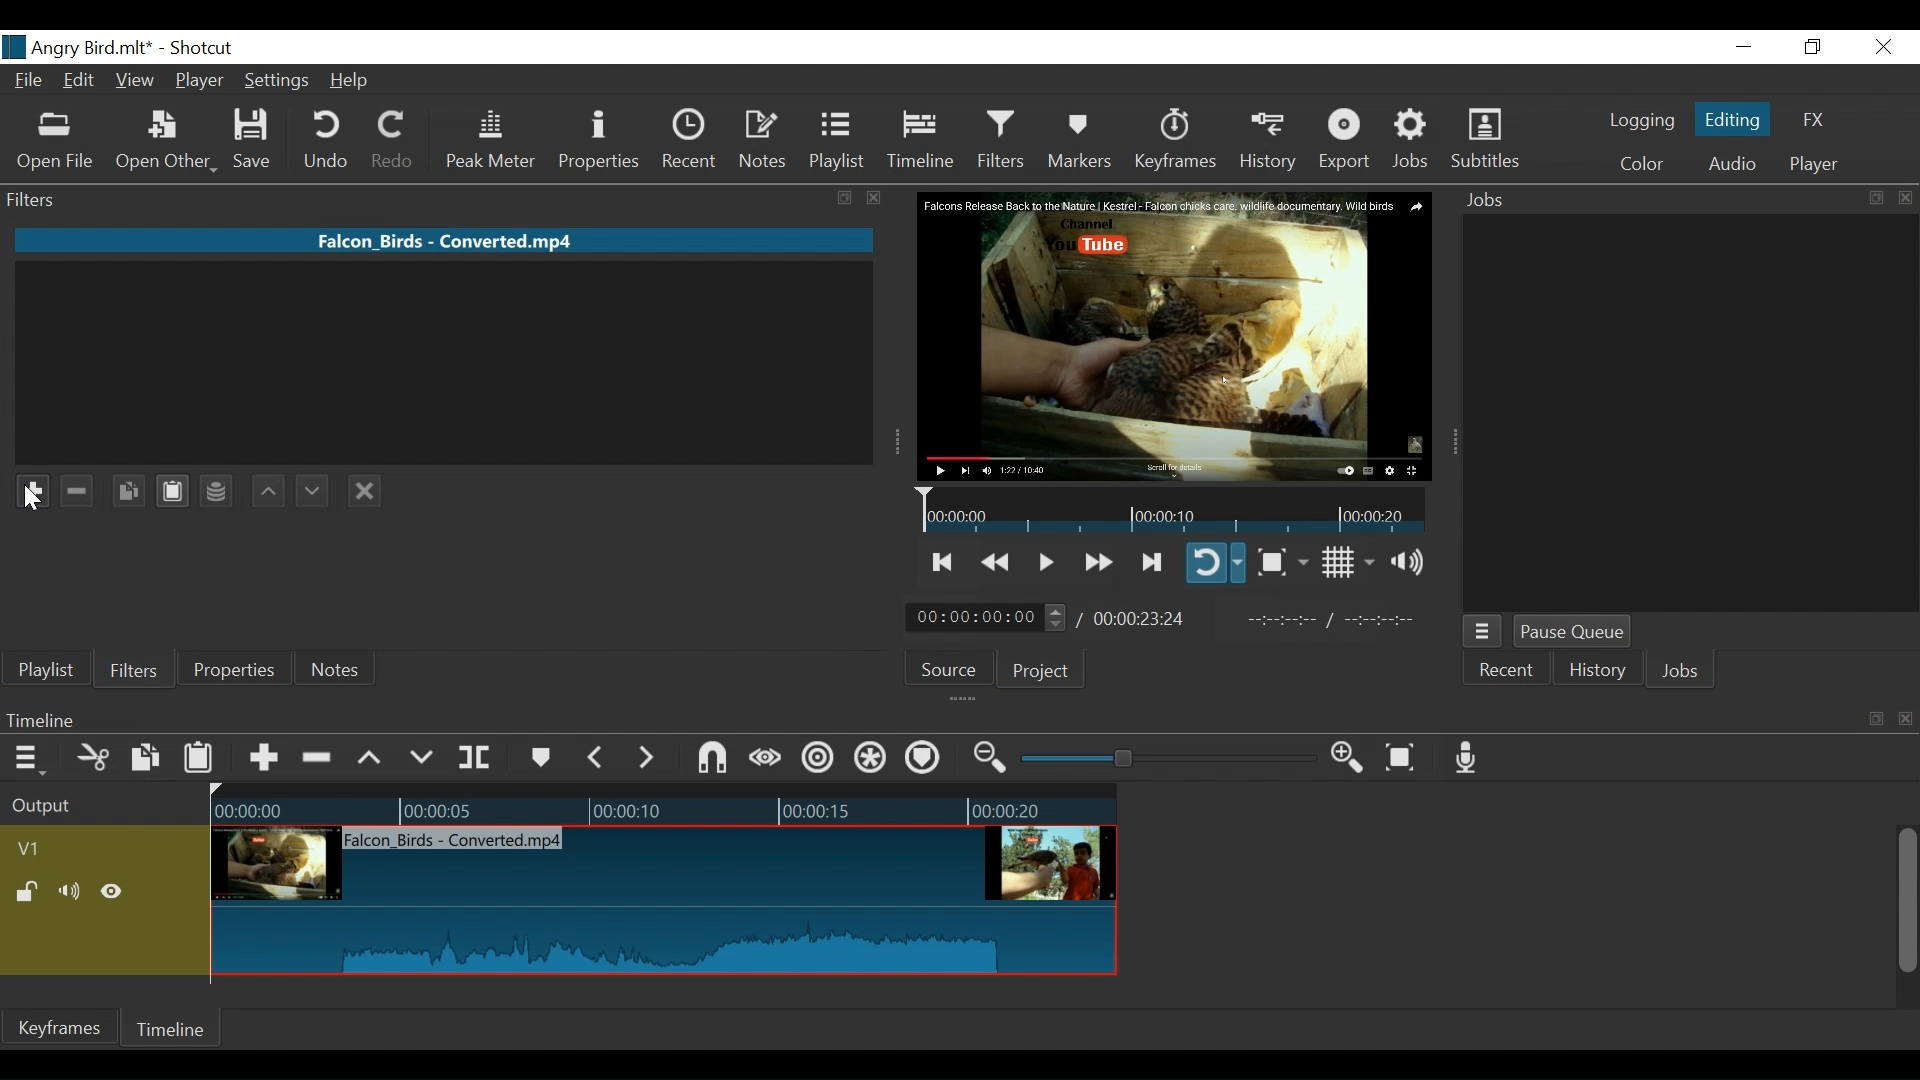 The image size is (1920, 1080). What do you see at coordinates (201, 83) in the screenshot?
I see `Player` at bounding box center [201, 83].